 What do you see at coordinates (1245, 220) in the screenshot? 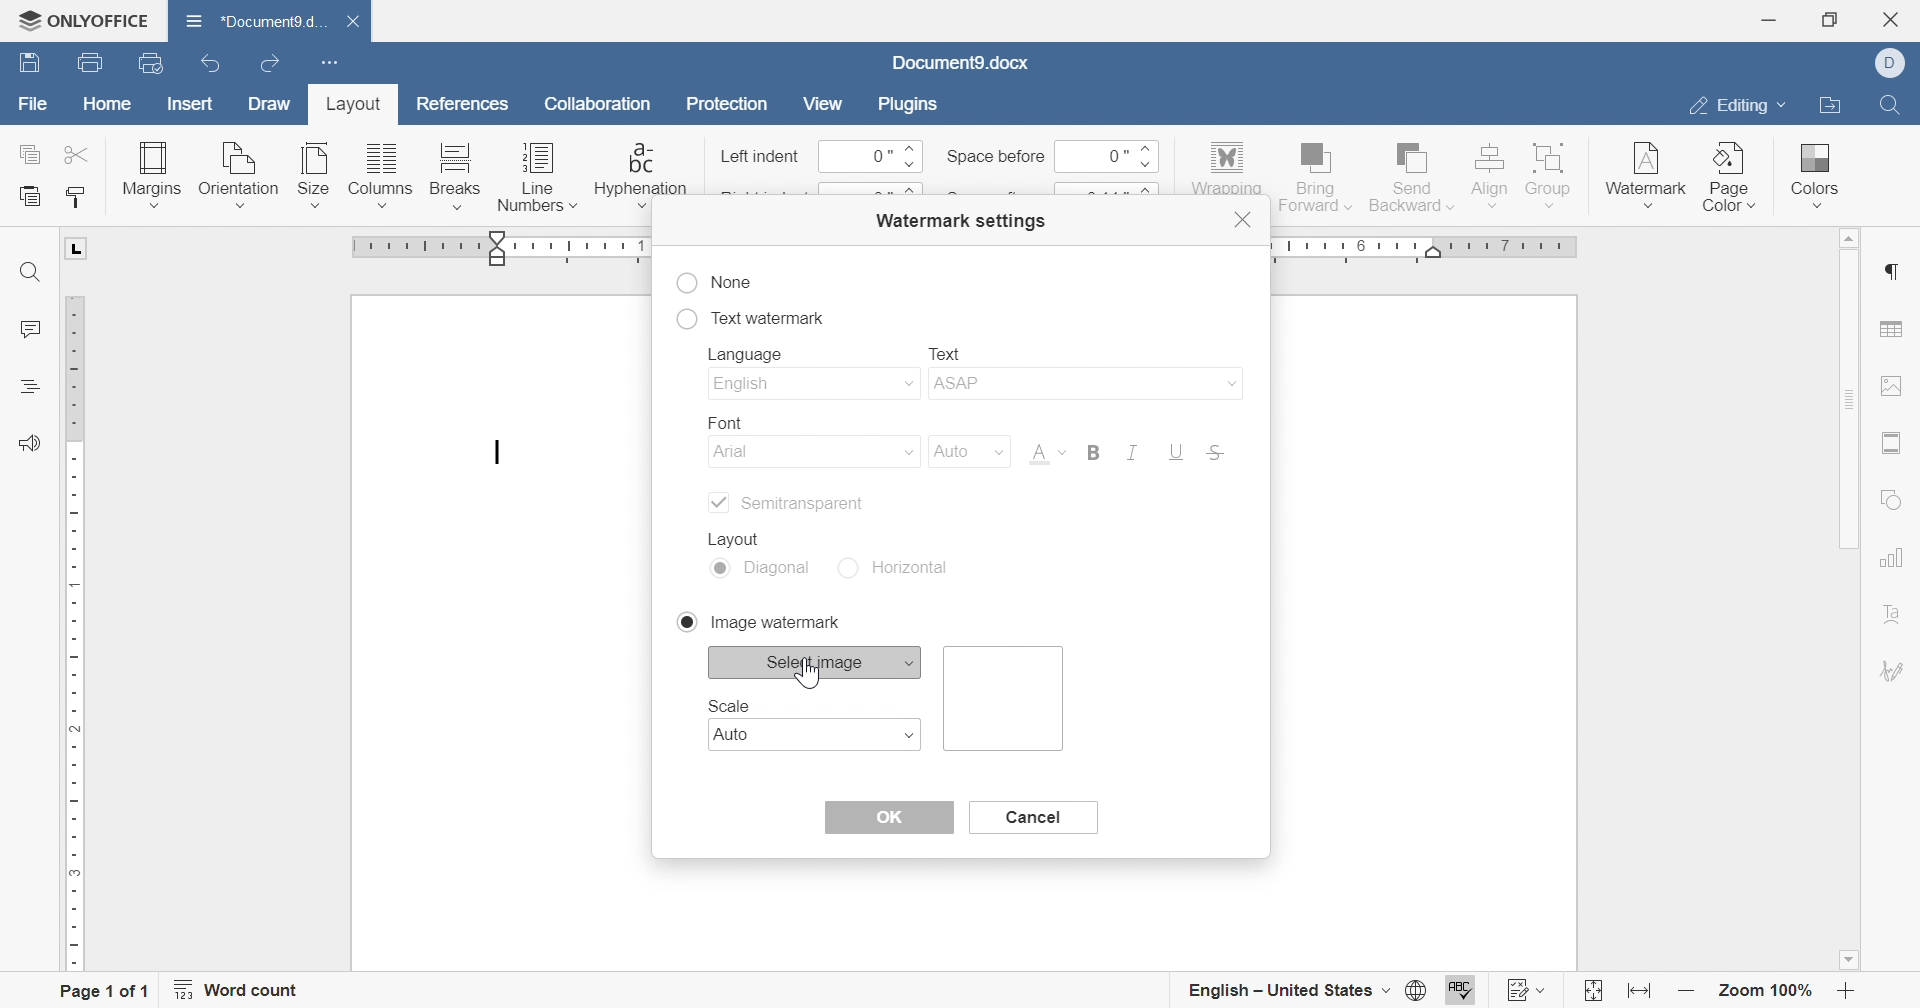
I see `close` at bounding box center [1245, 220].